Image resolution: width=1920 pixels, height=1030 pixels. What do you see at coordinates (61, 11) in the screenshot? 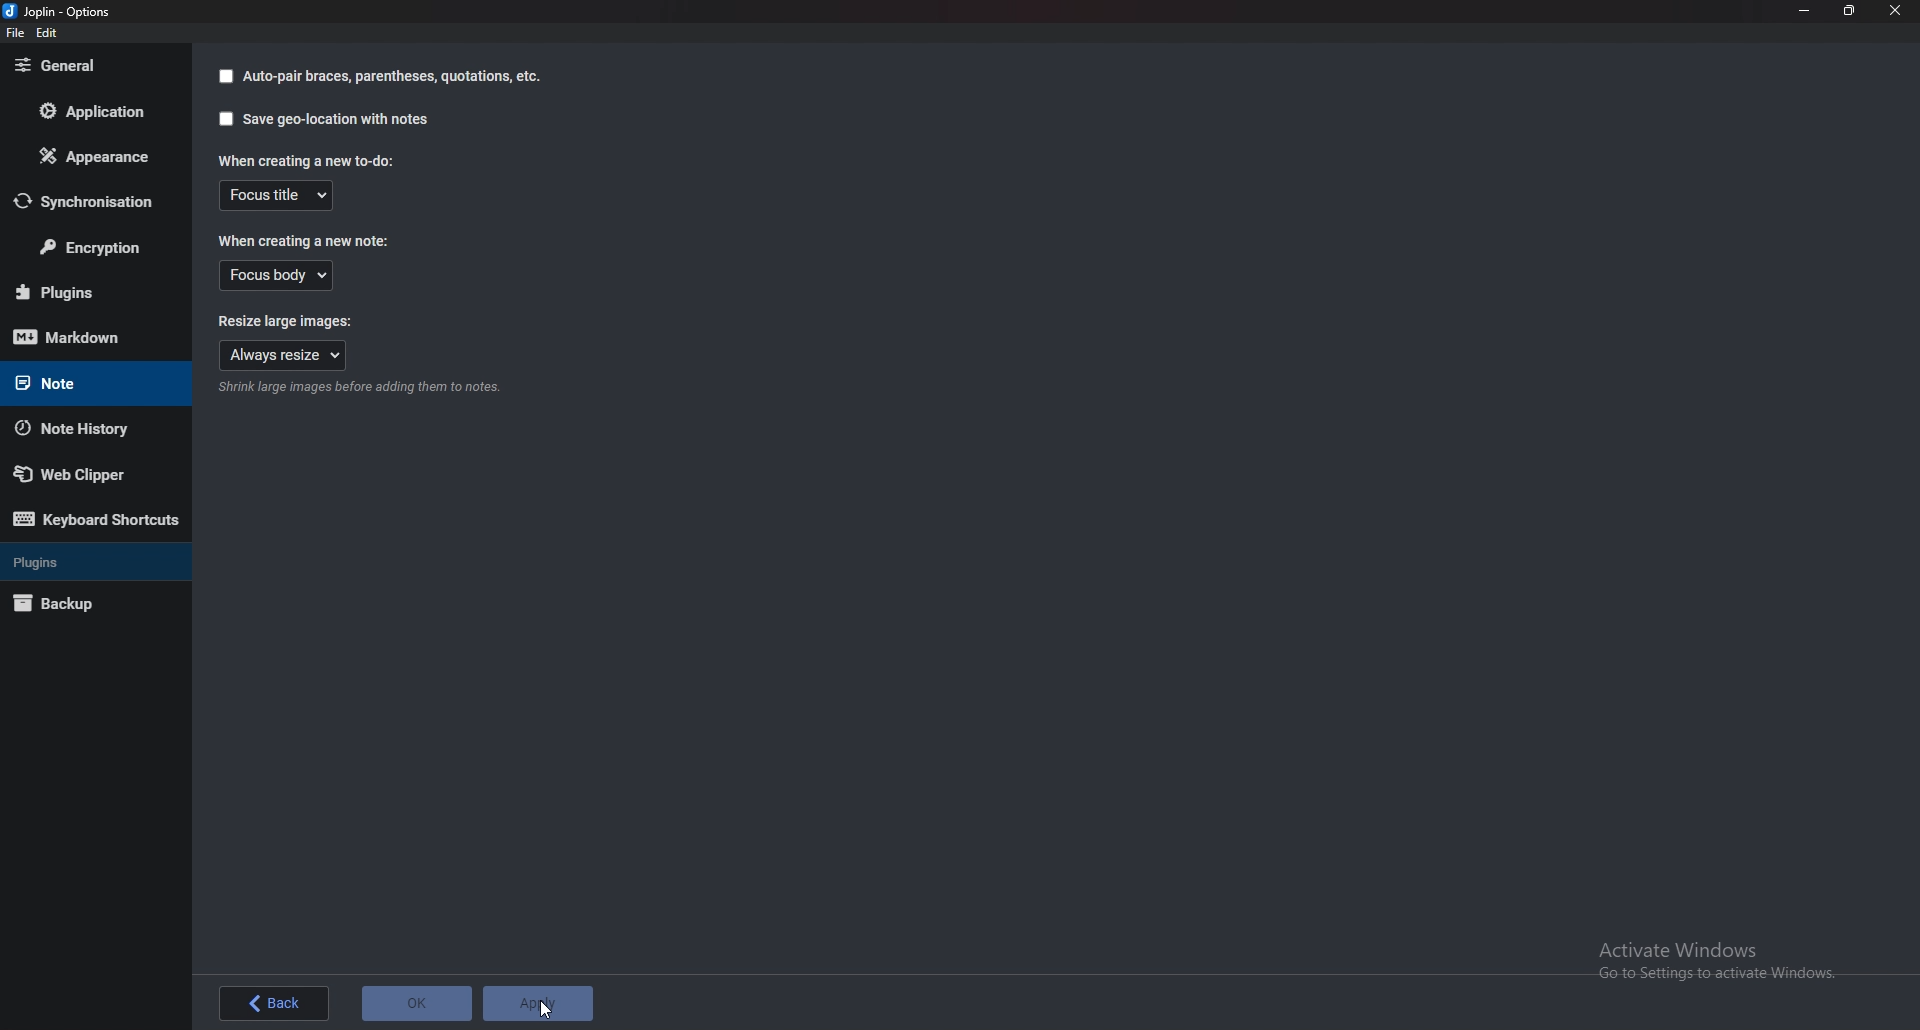
I see `joplin - option` at bounding box center [61, 11].